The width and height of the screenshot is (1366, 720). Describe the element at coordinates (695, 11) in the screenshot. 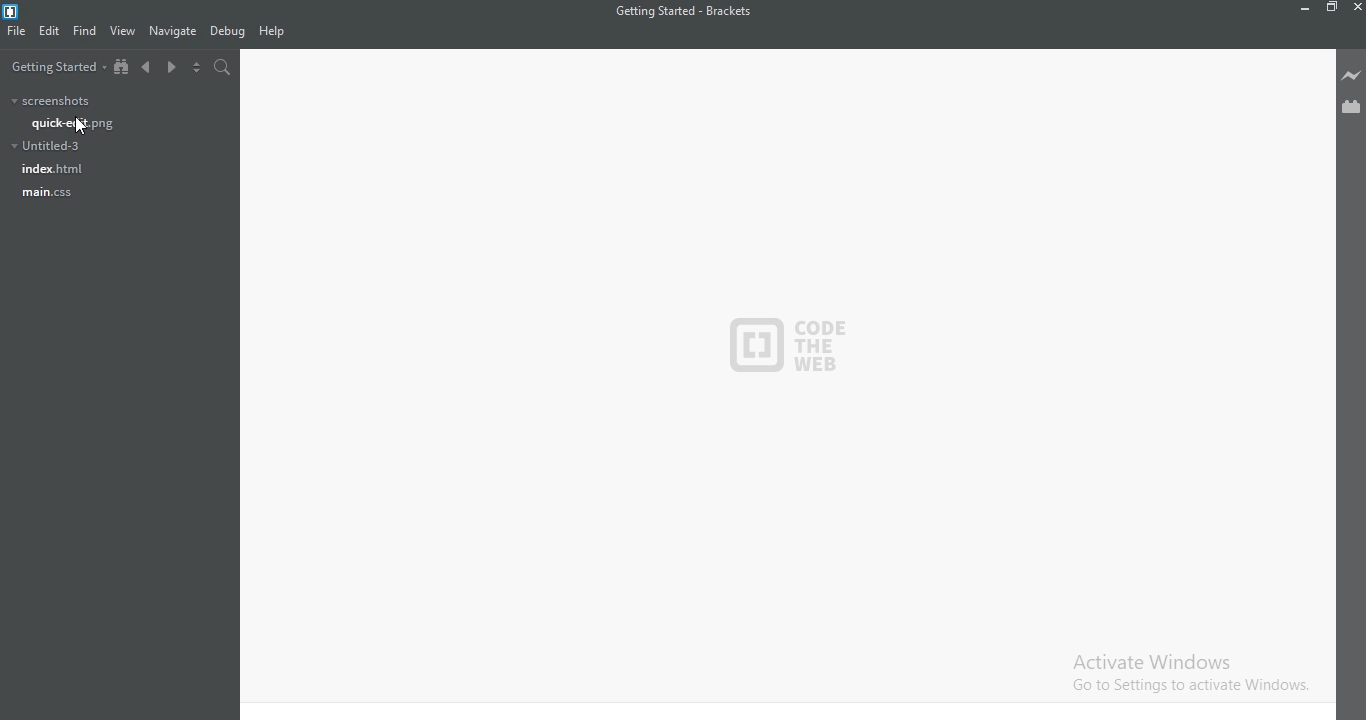

I see `getting started - Brackets` at that location.